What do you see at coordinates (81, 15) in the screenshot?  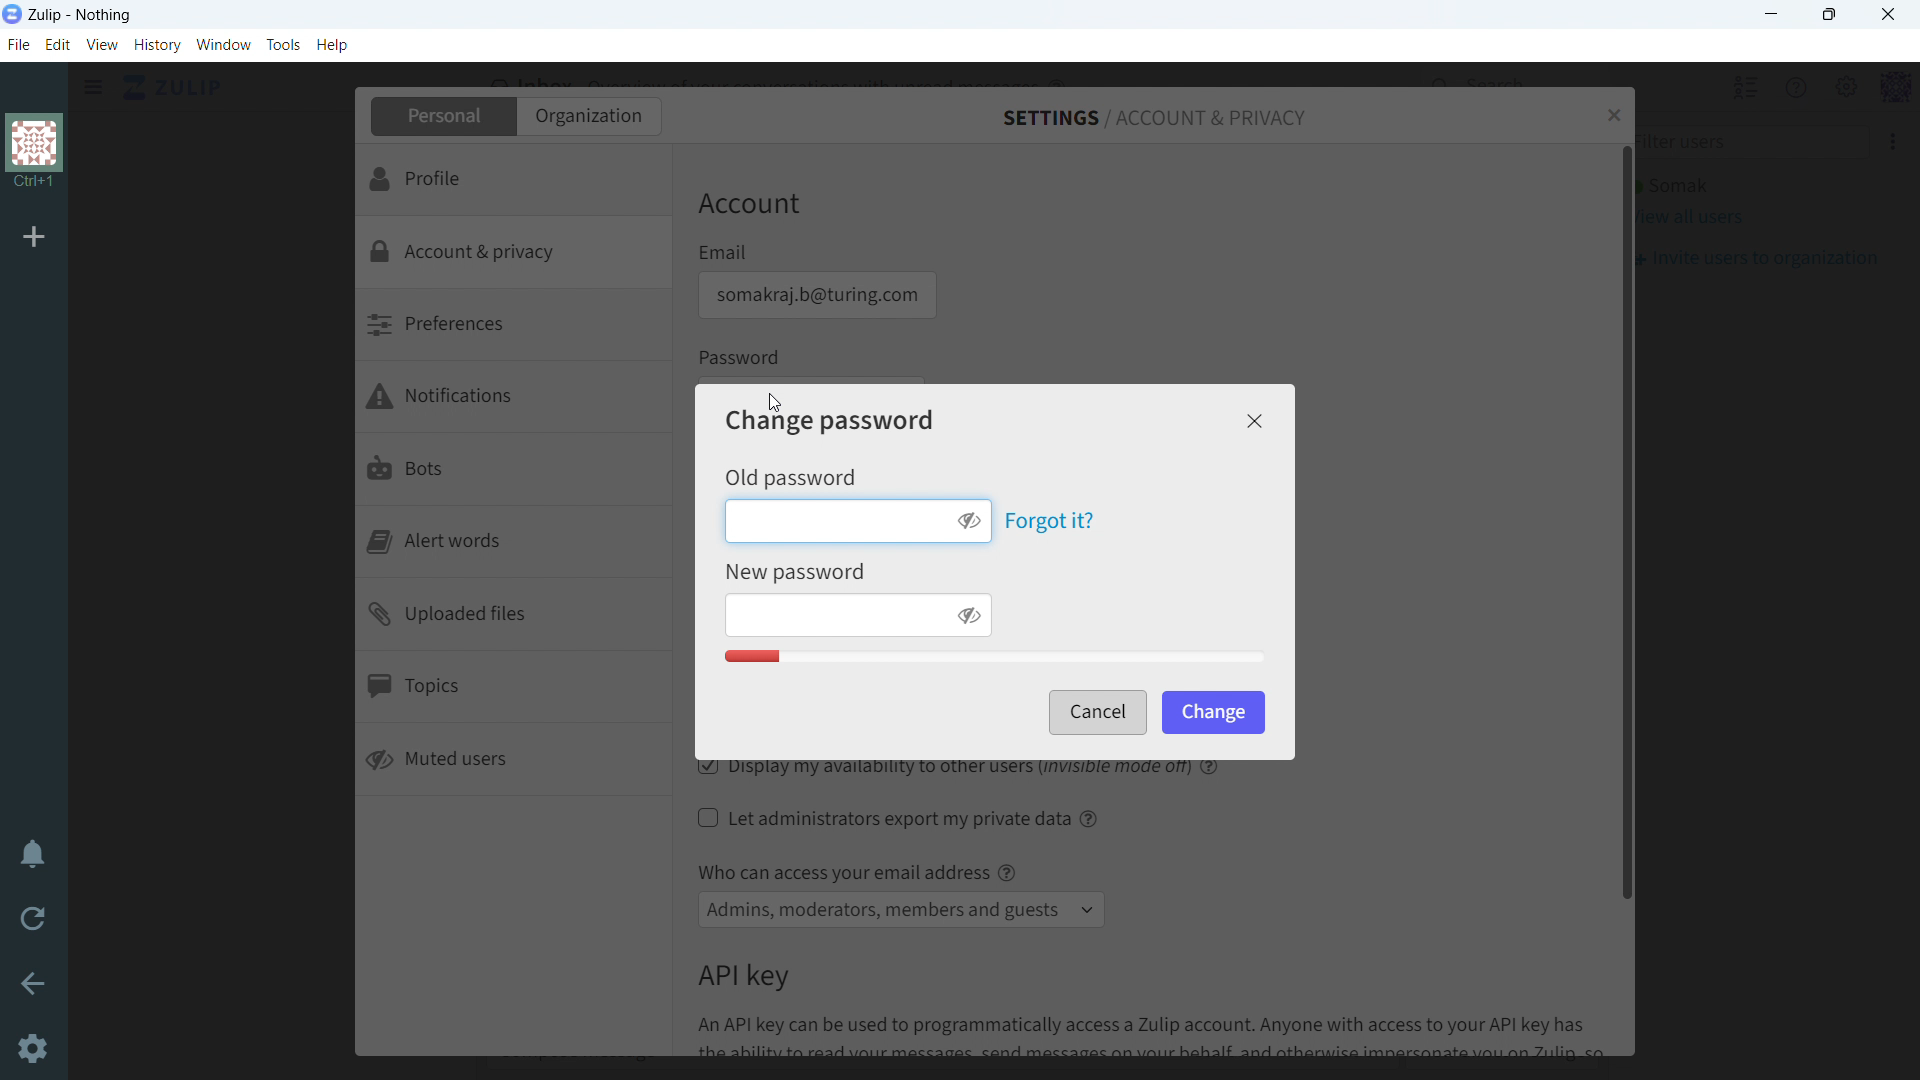 I see `title` at bounding box center [81, 15].